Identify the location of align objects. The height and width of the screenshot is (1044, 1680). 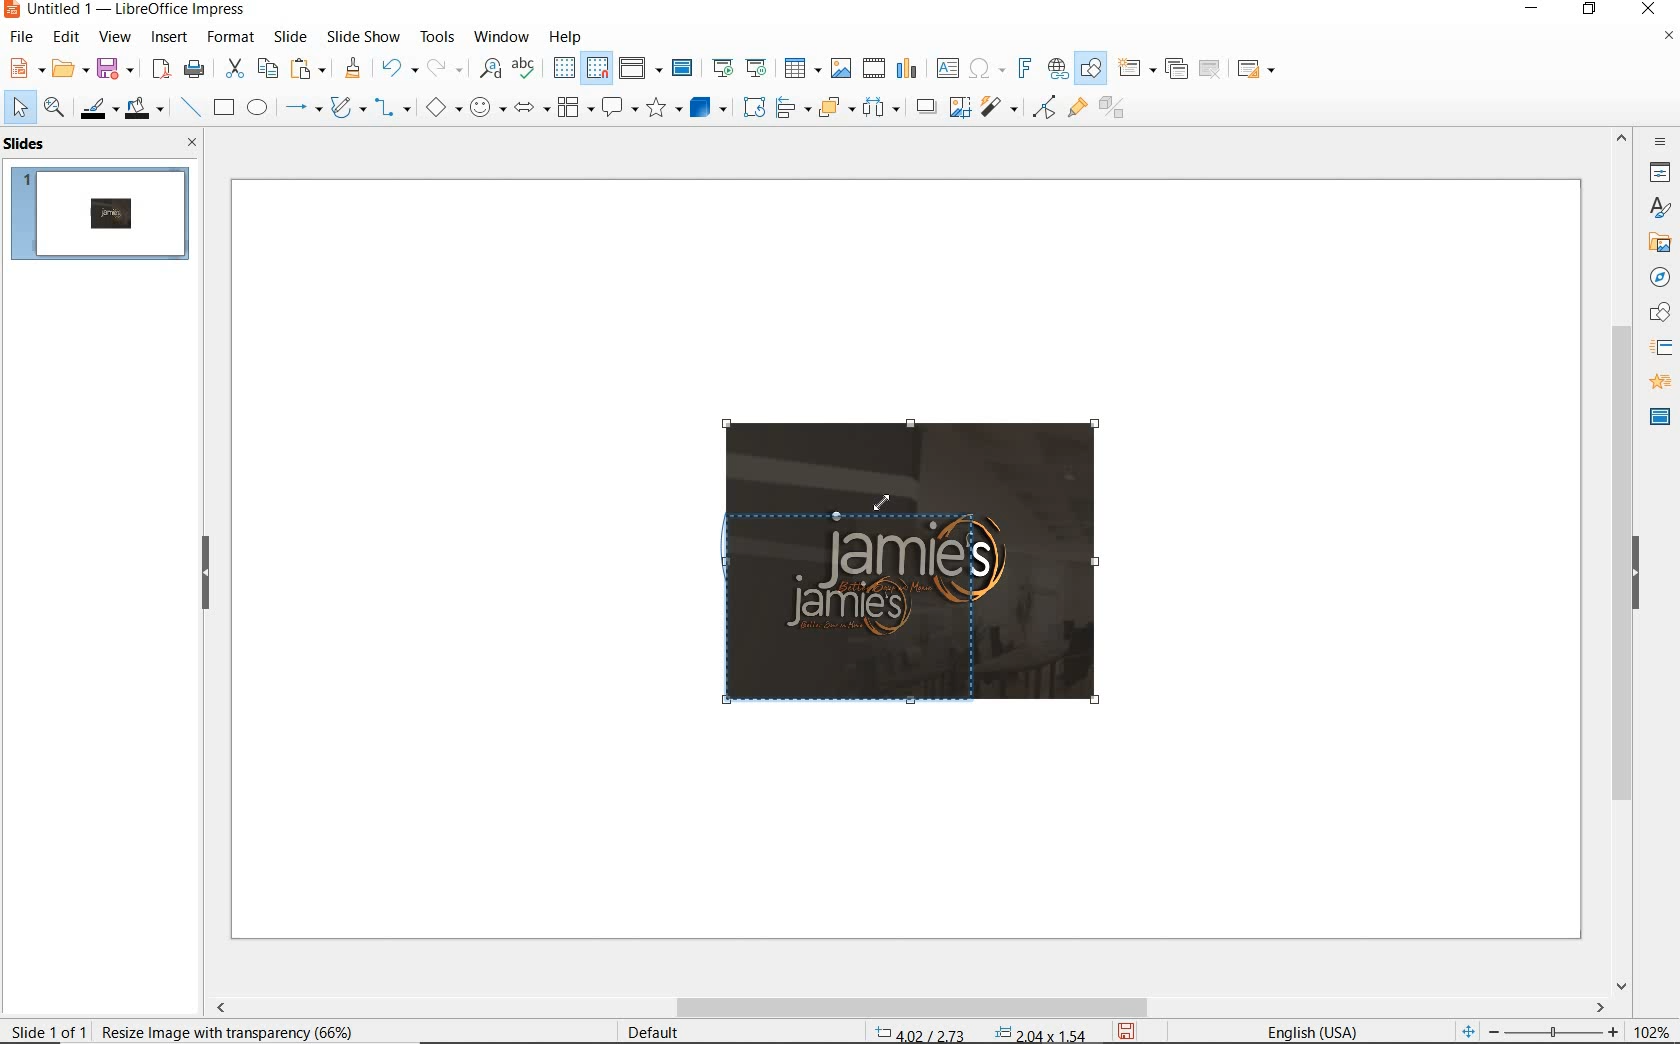
(788, 106).